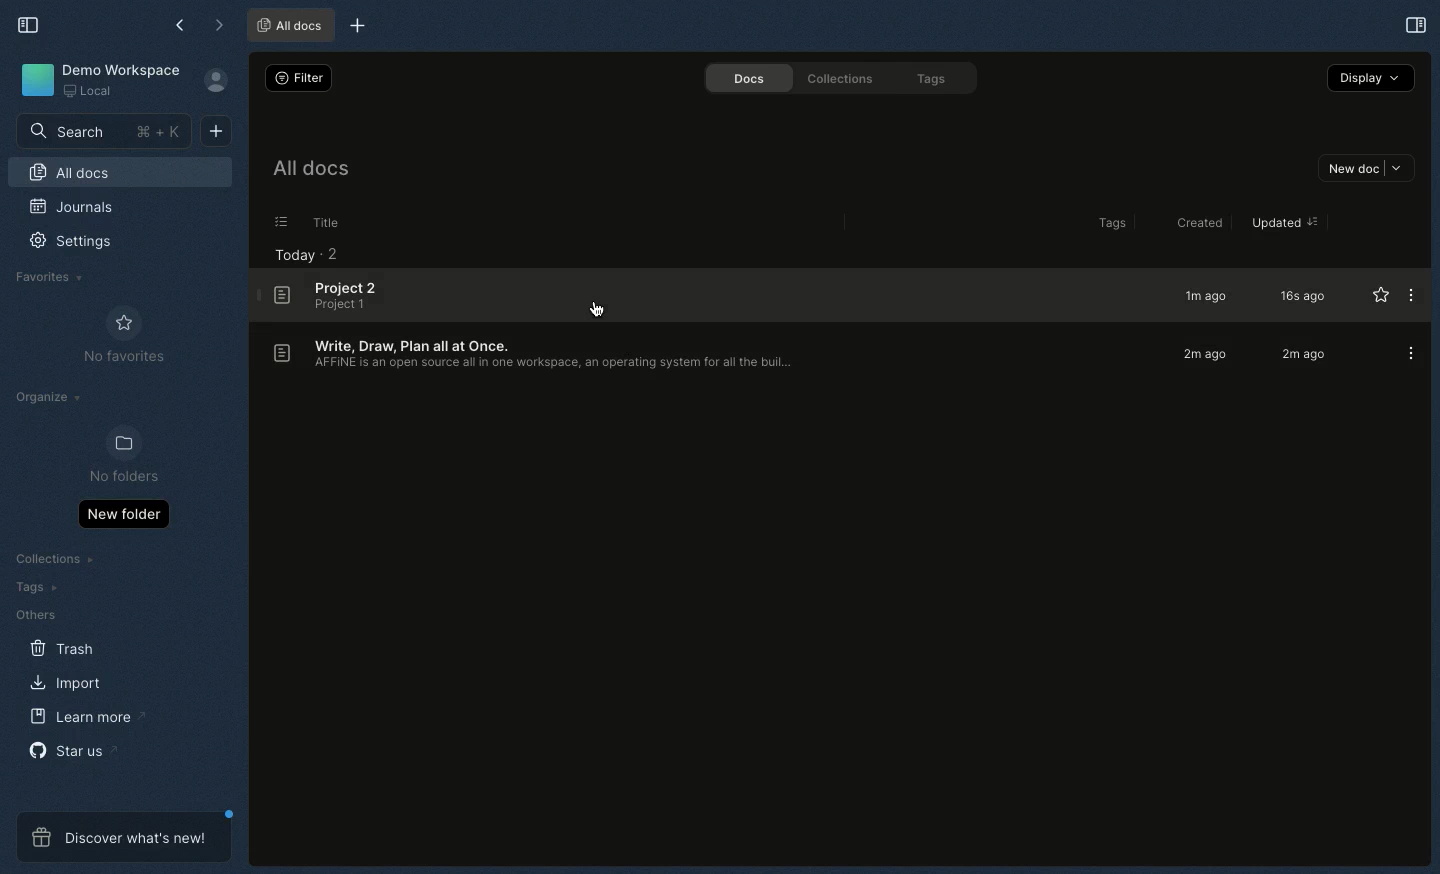 The height and width of the screenshot is (874, 1440). I want to click on Collections, so click(54, 557).